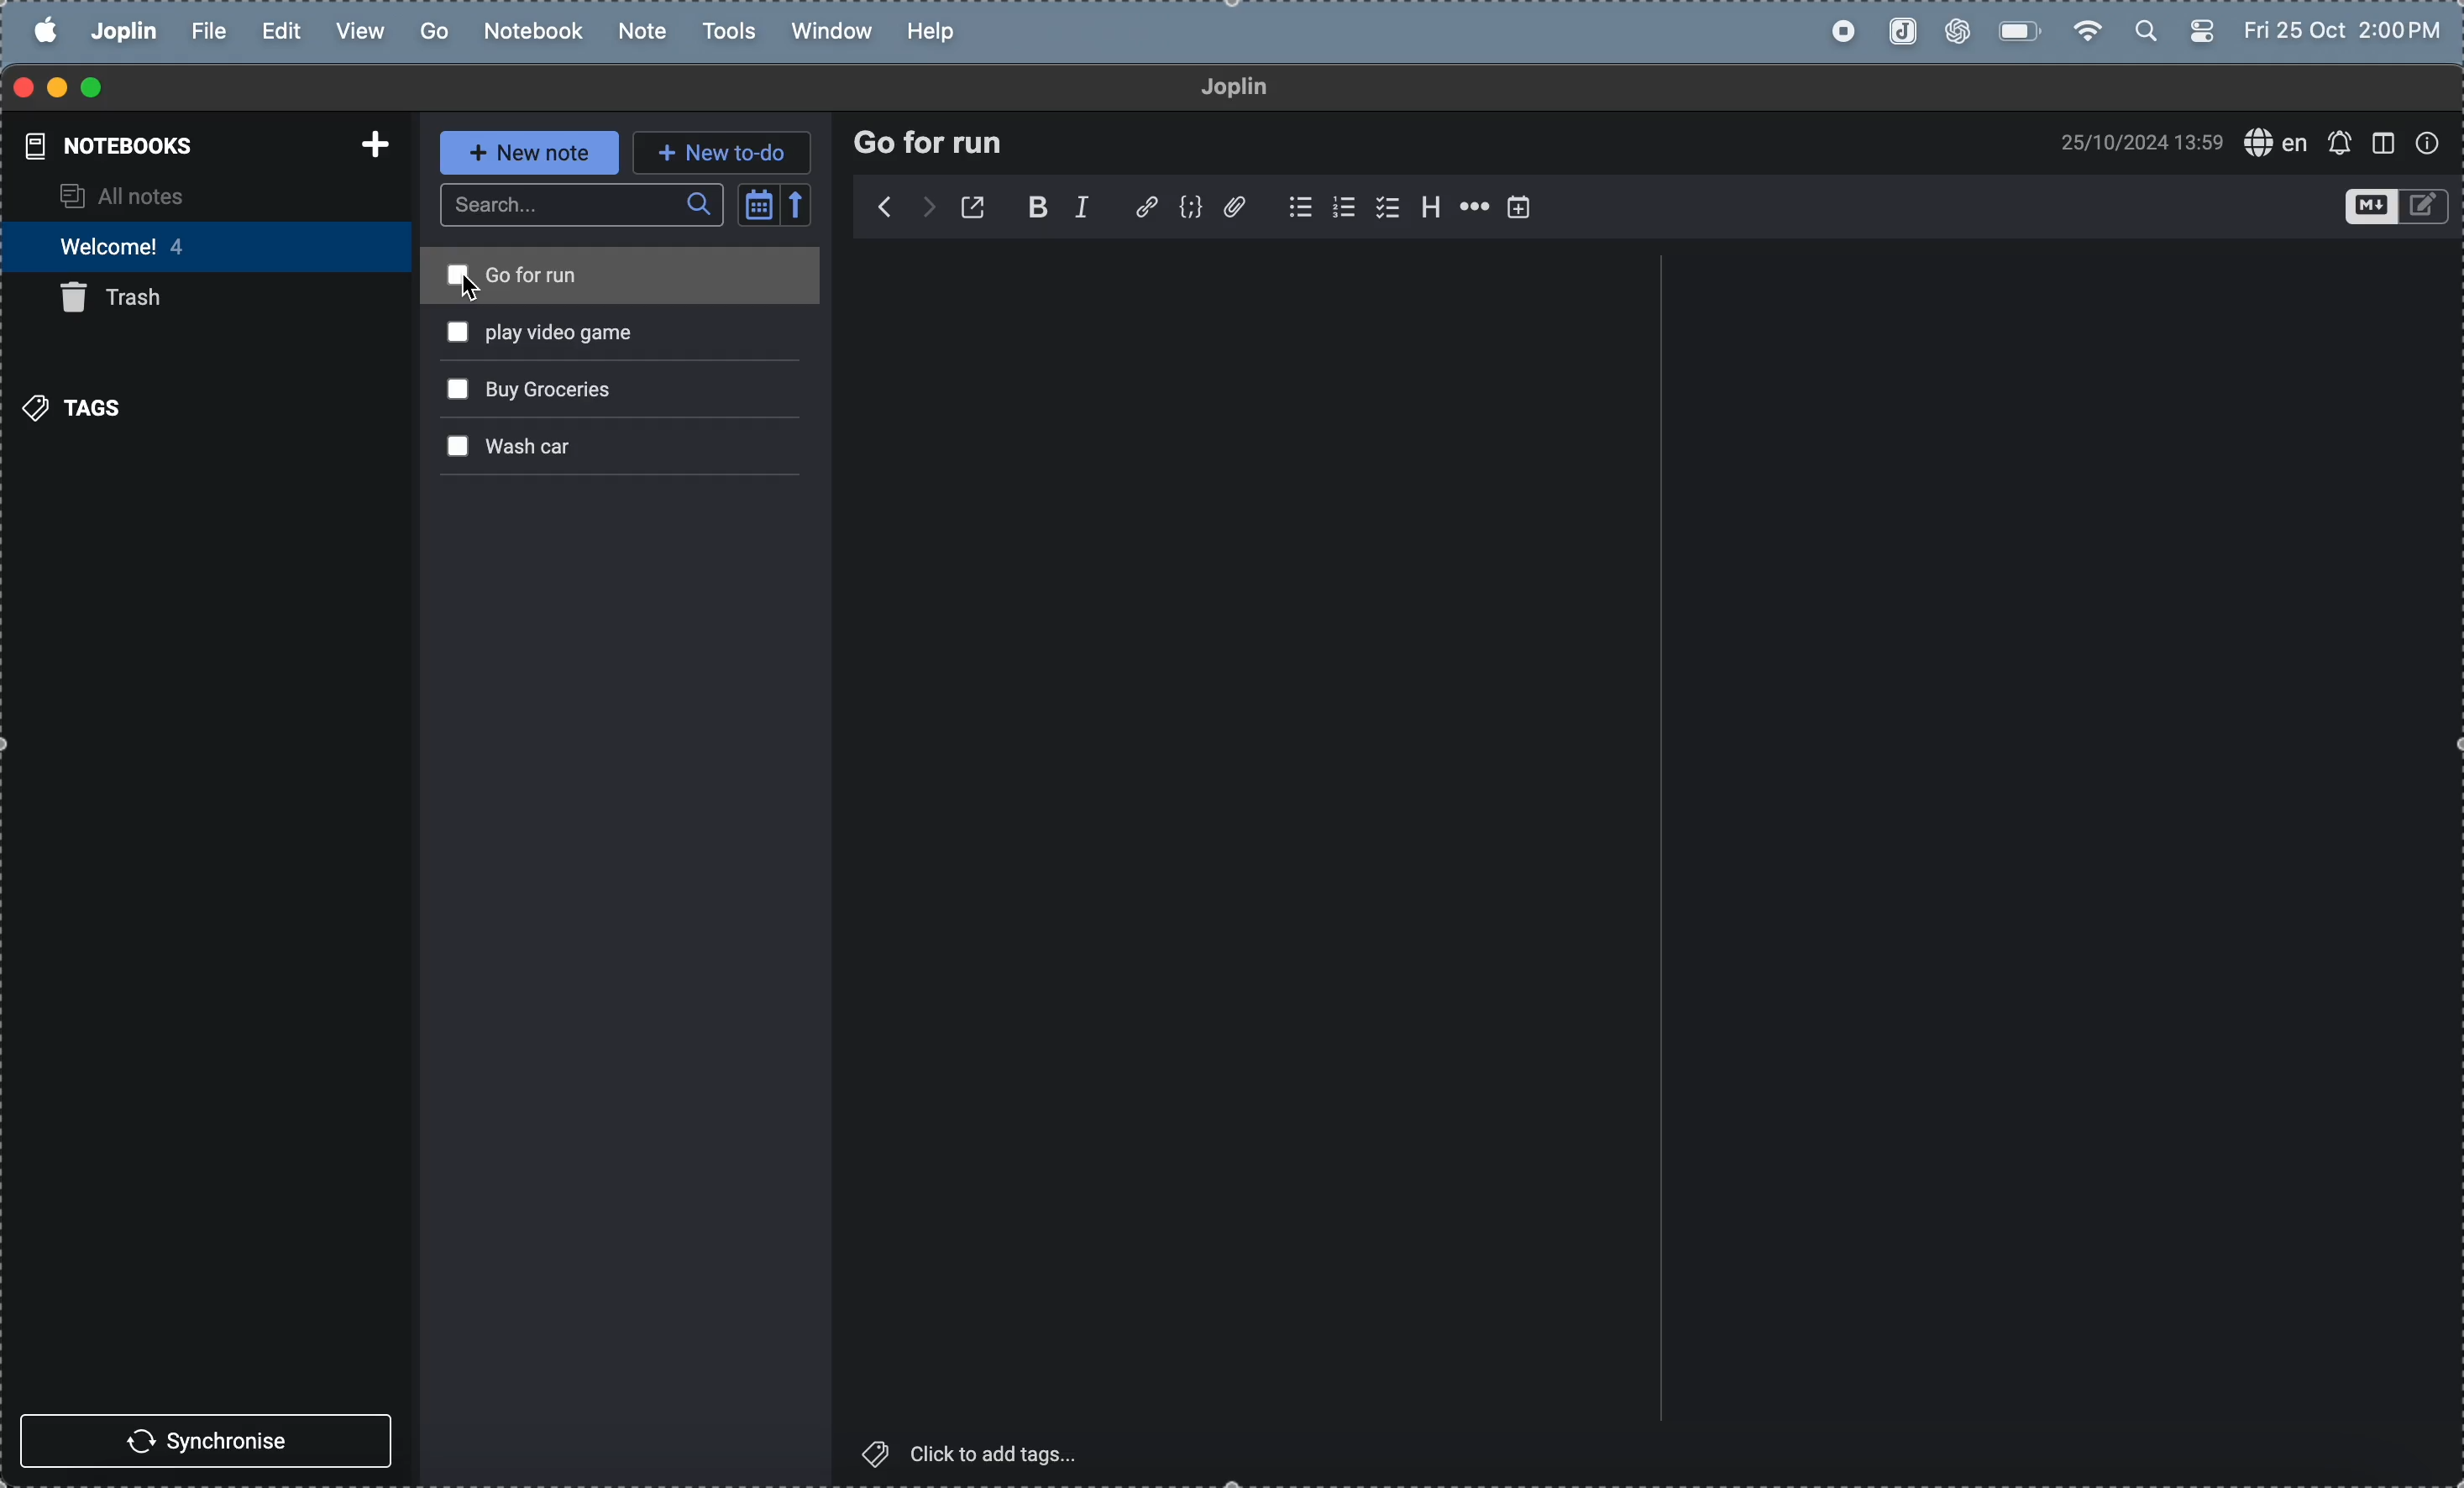 This screenshot has width=2464, height=1488. I want to click on itallic, so click(1094, 206).